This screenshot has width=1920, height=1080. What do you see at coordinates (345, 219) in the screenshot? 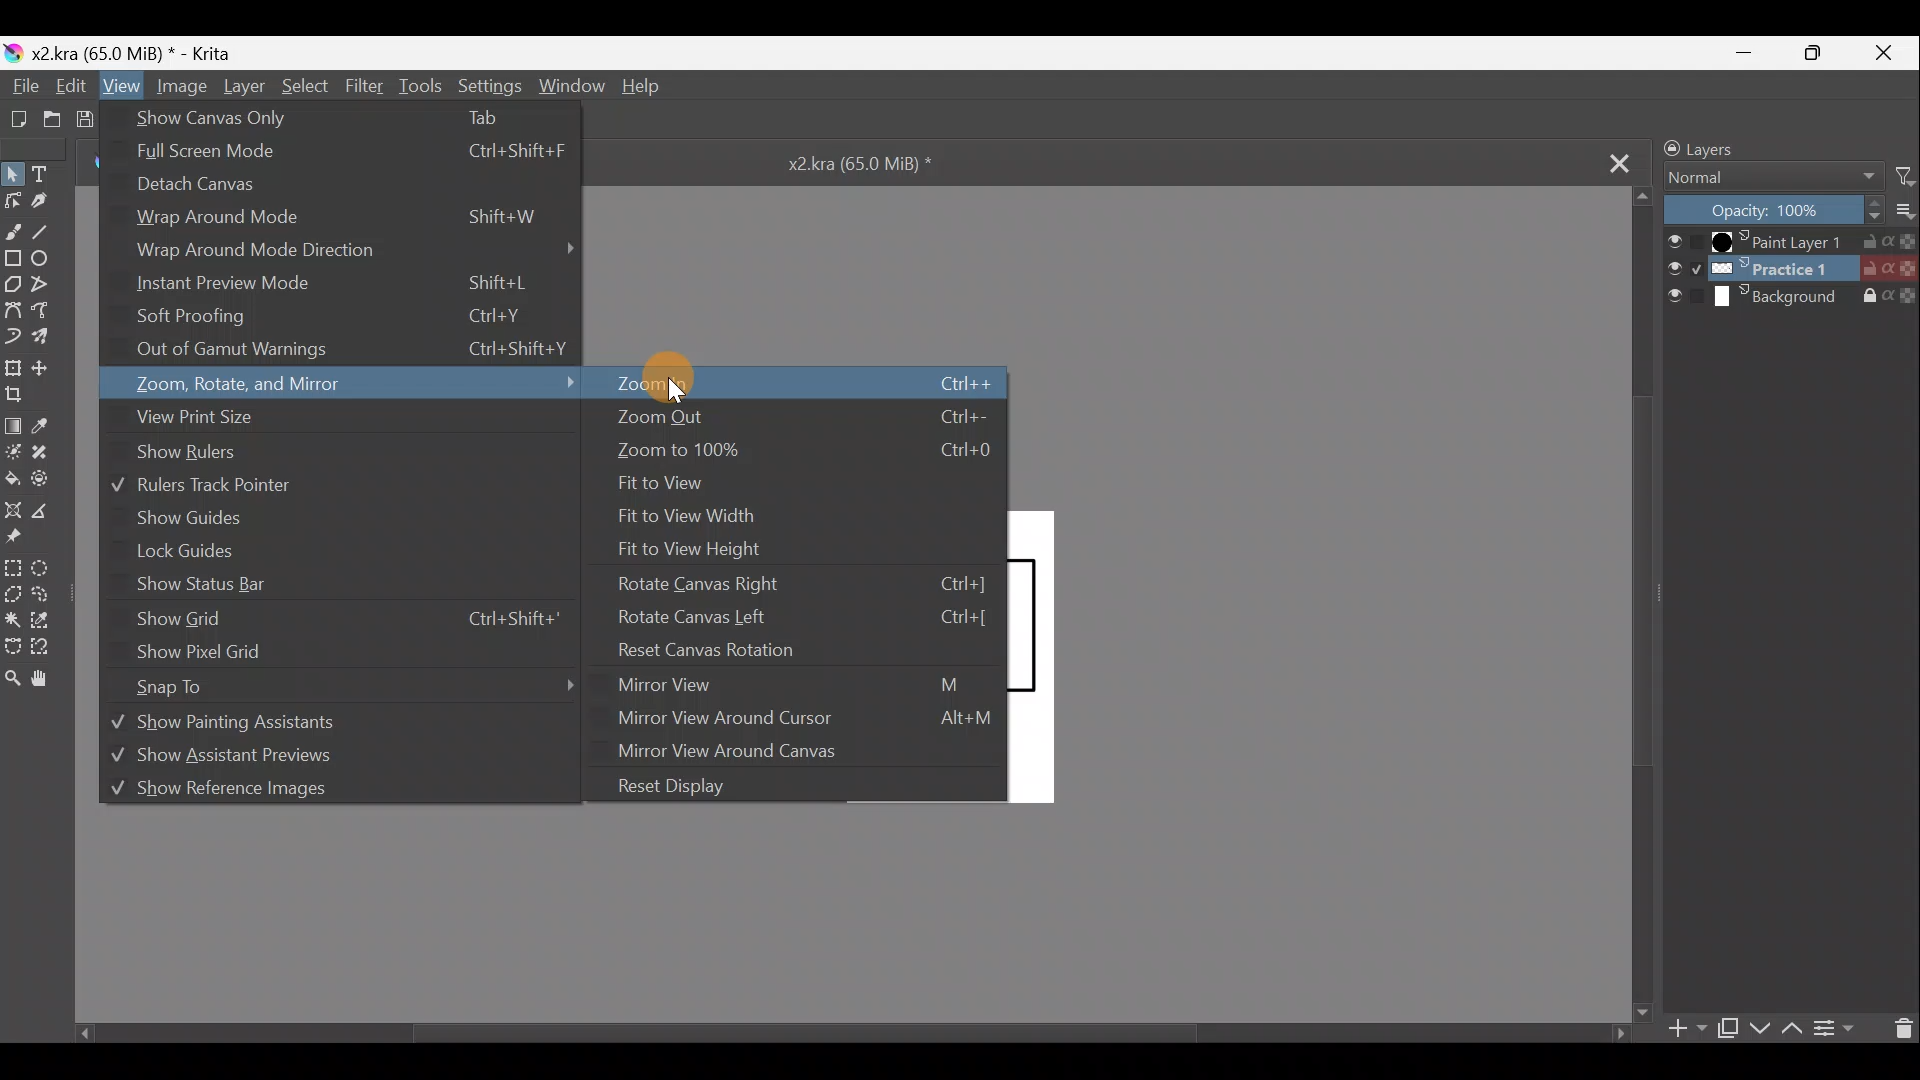
I see `Wrap around mode  Shift+W` at bounding box center [345, 219].